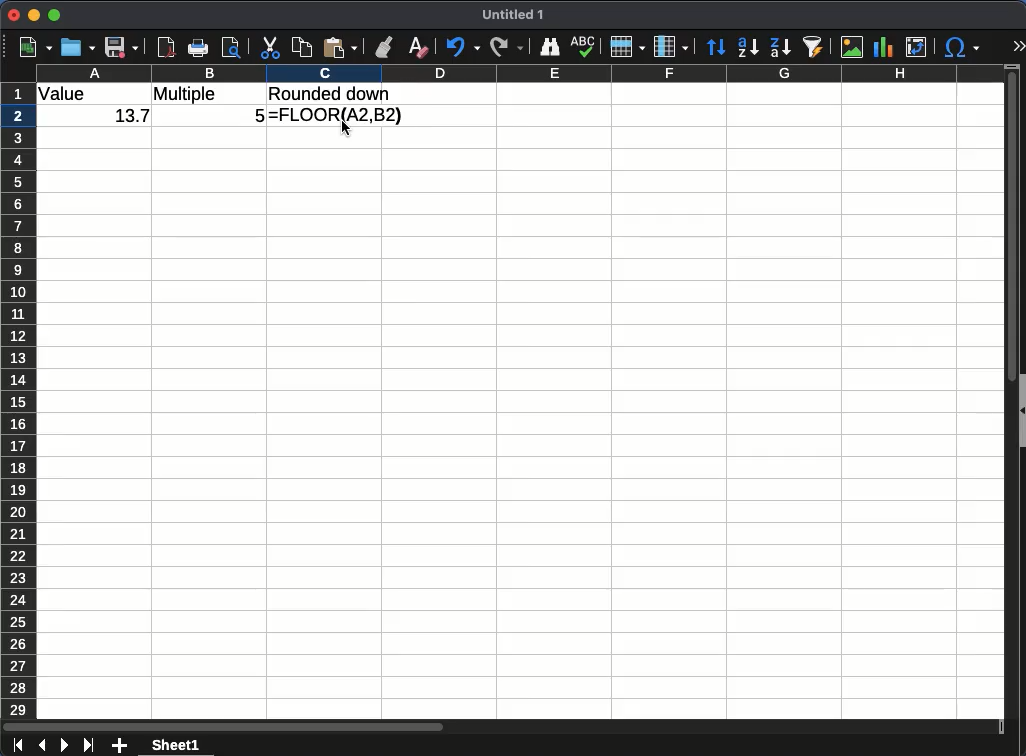  I want to click on 13.7, so click(128, 118).